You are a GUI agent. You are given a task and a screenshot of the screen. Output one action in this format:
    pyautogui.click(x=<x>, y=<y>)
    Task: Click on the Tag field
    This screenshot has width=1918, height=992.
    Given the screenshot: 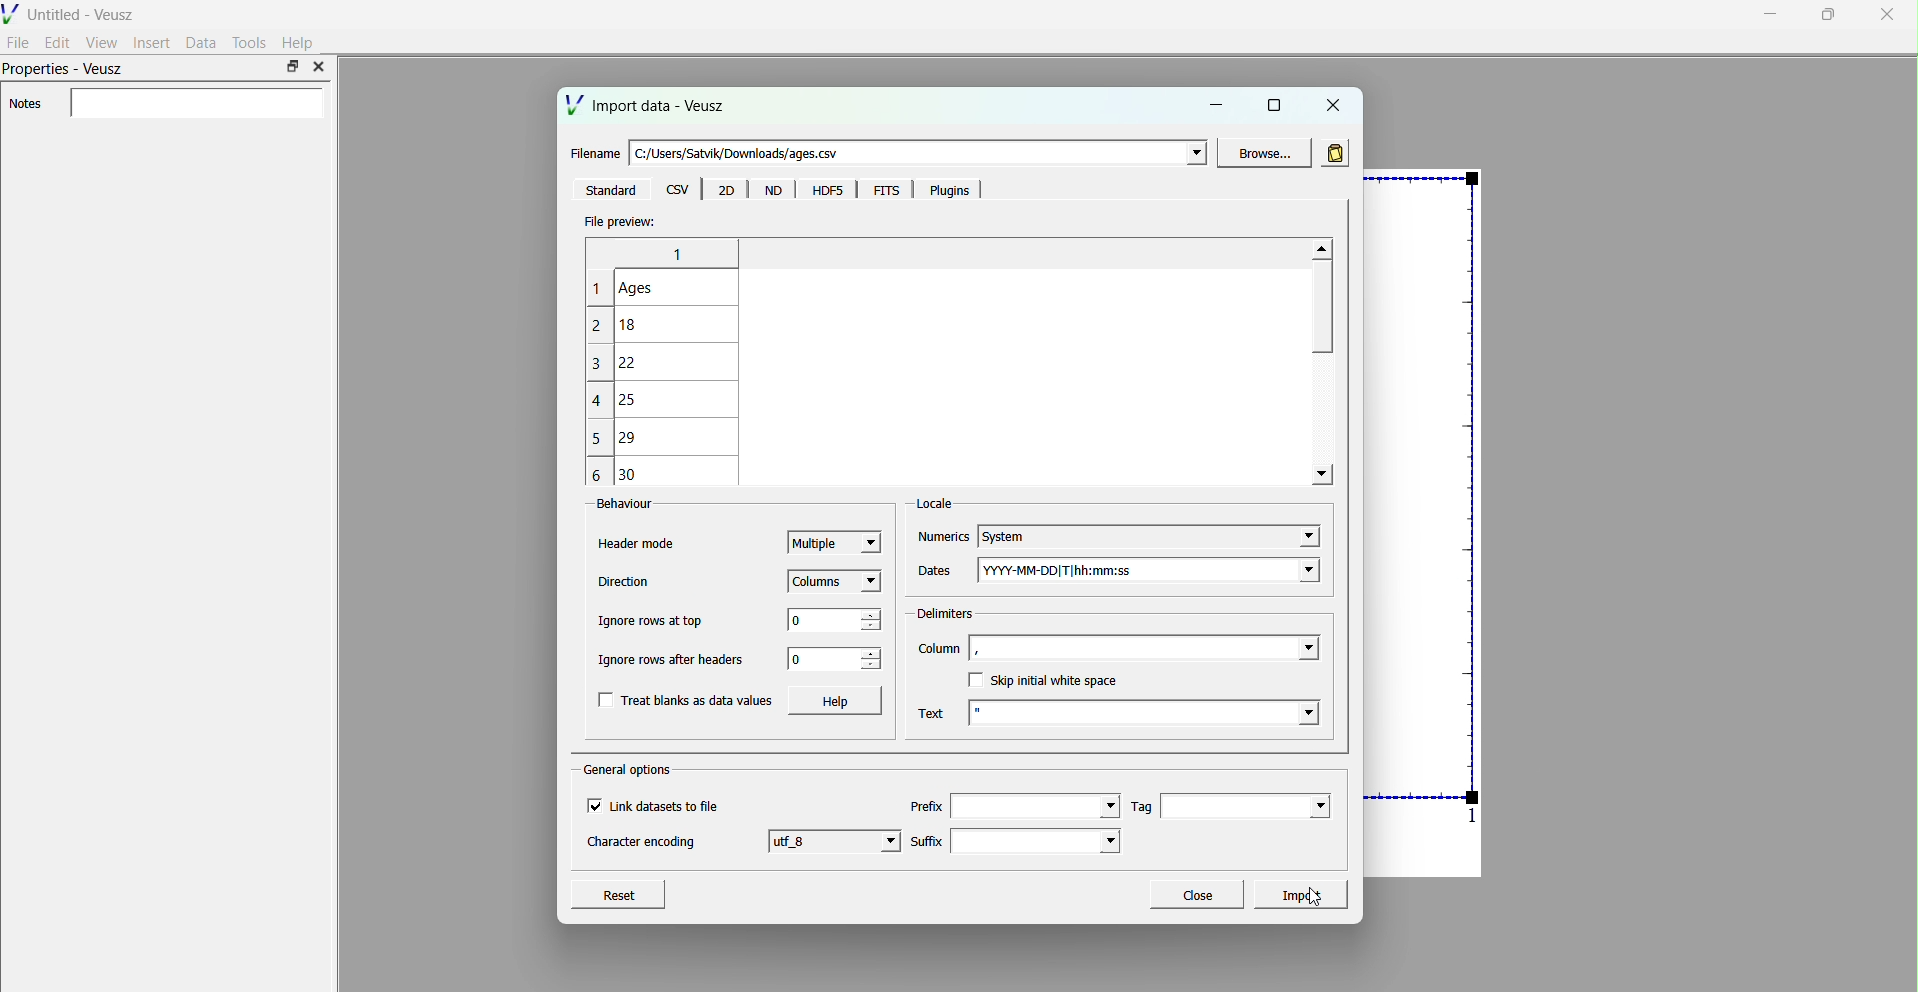 What is the action you would take?
    pyautogui.click(x=1246, y=806)
    